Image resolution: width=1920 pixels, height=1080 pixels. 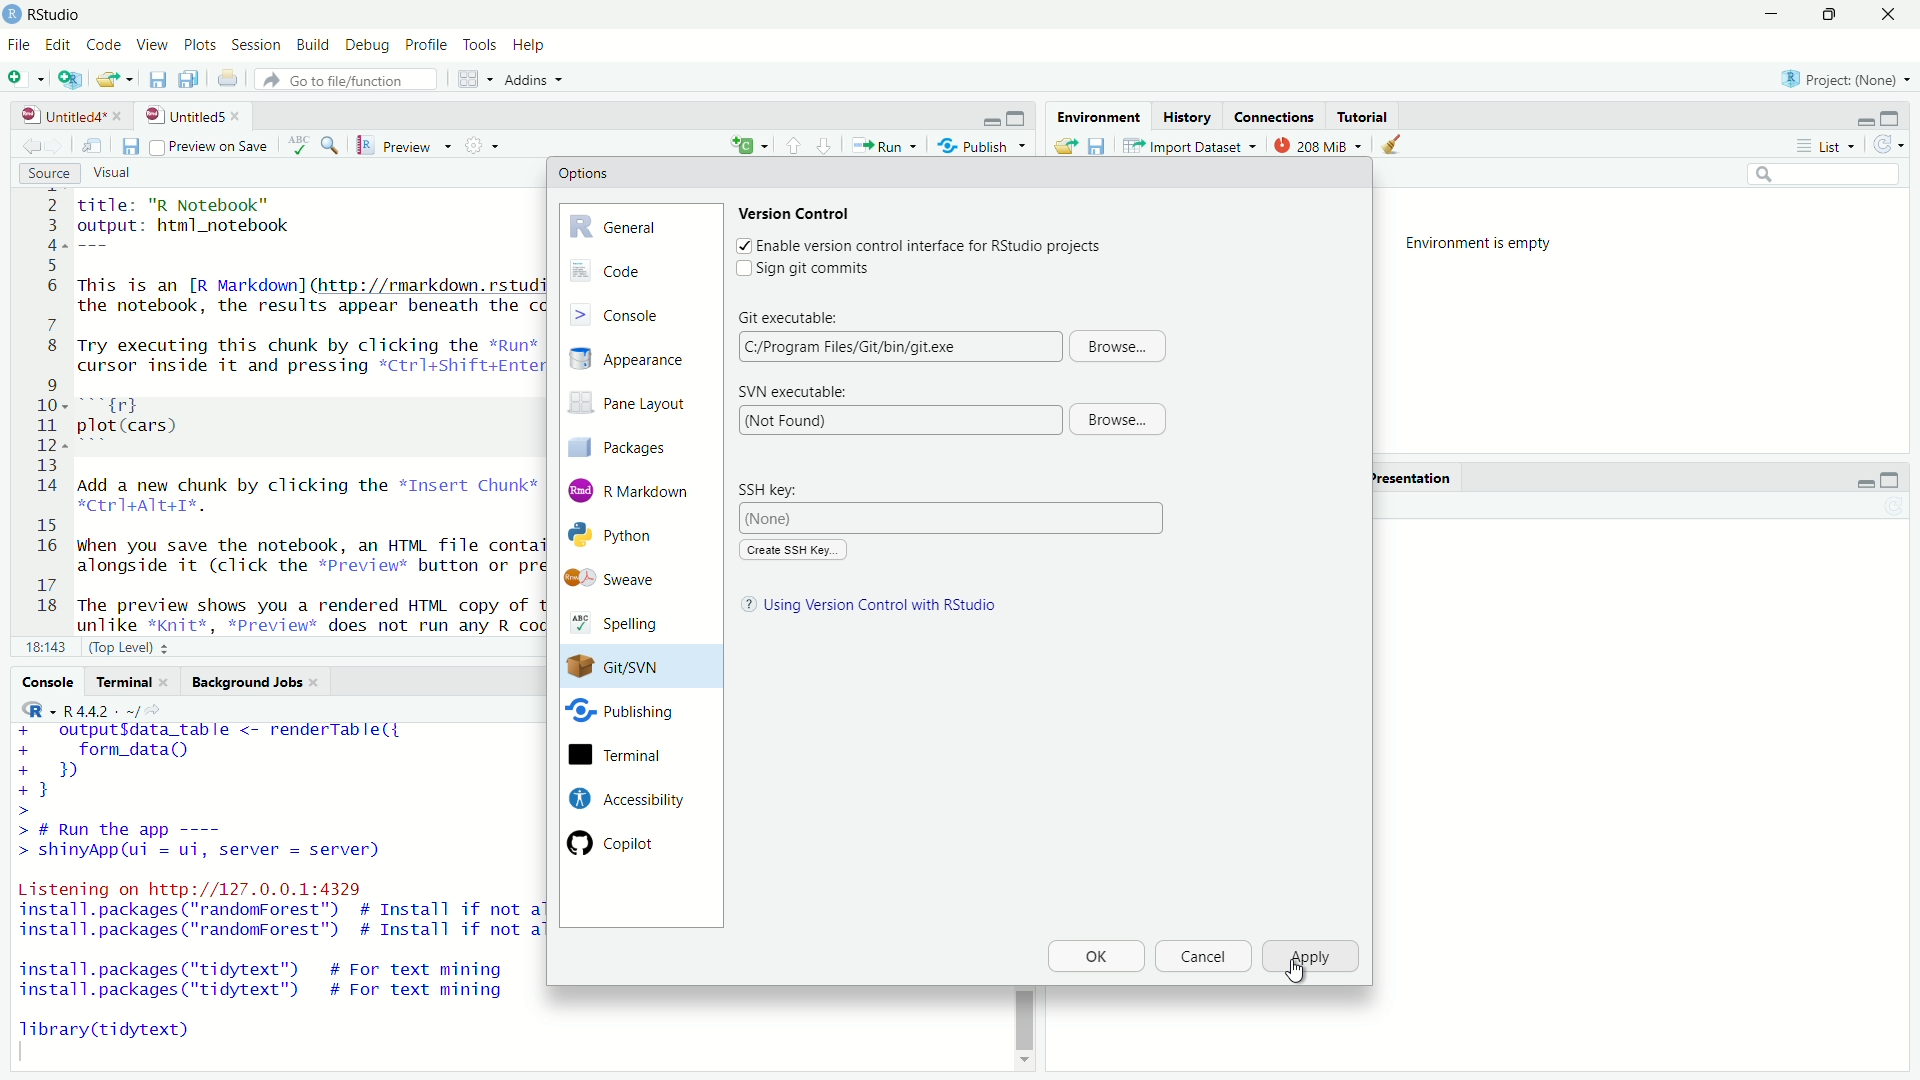 What do you see at coordinates (991, 120) in the screenshot?
I see `minimize` at bounding box center [991, 120].